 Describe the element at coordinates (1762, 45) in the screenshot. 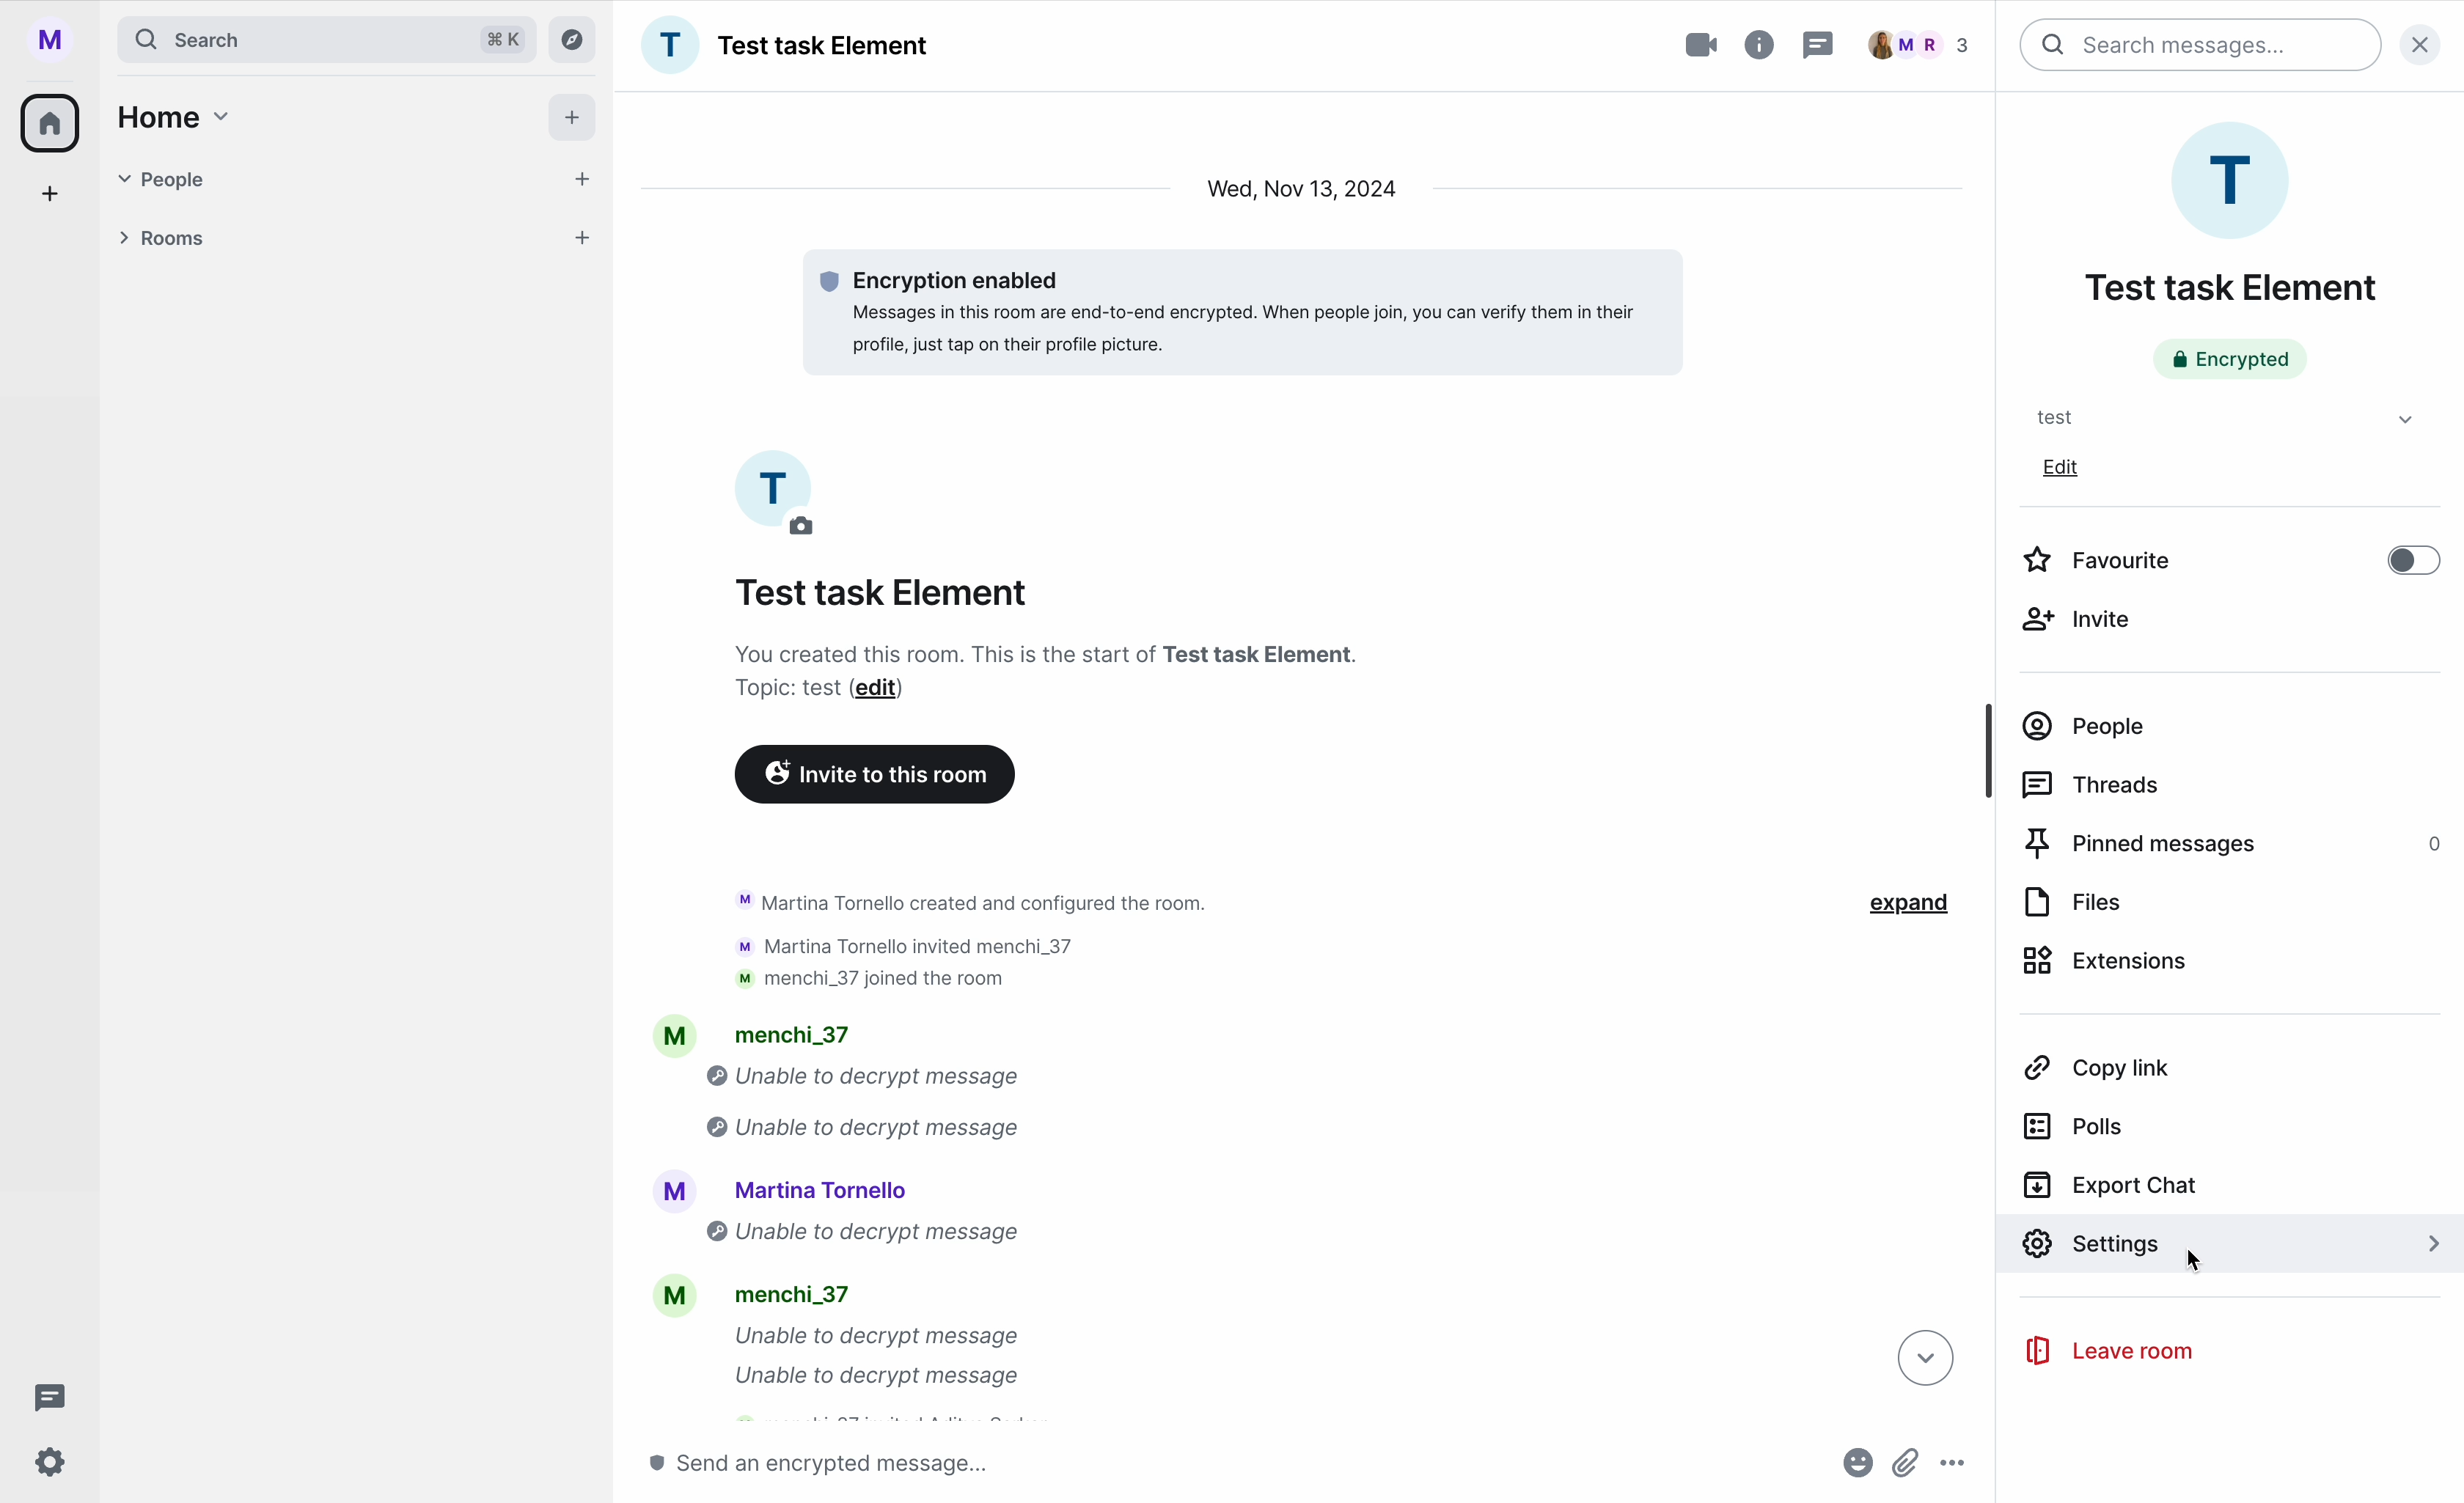

I see `room info` at that location.